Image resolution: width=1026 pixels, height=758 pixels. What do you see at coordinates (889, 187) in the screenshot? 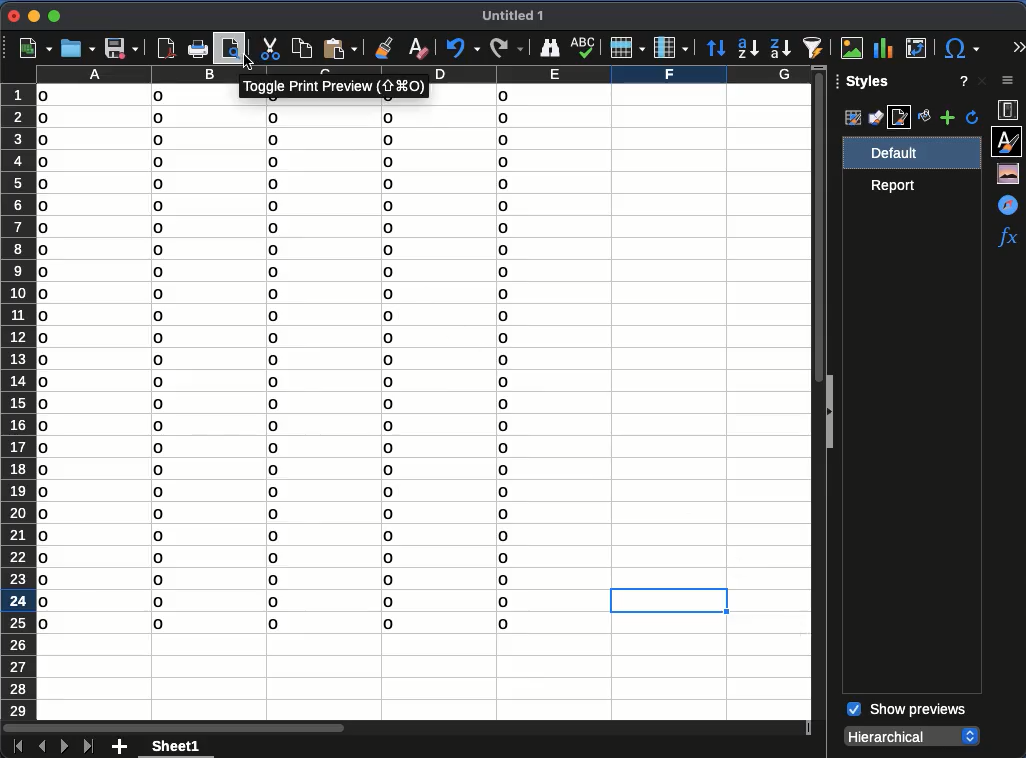
I see `Report` at bounding box center [889, 187].